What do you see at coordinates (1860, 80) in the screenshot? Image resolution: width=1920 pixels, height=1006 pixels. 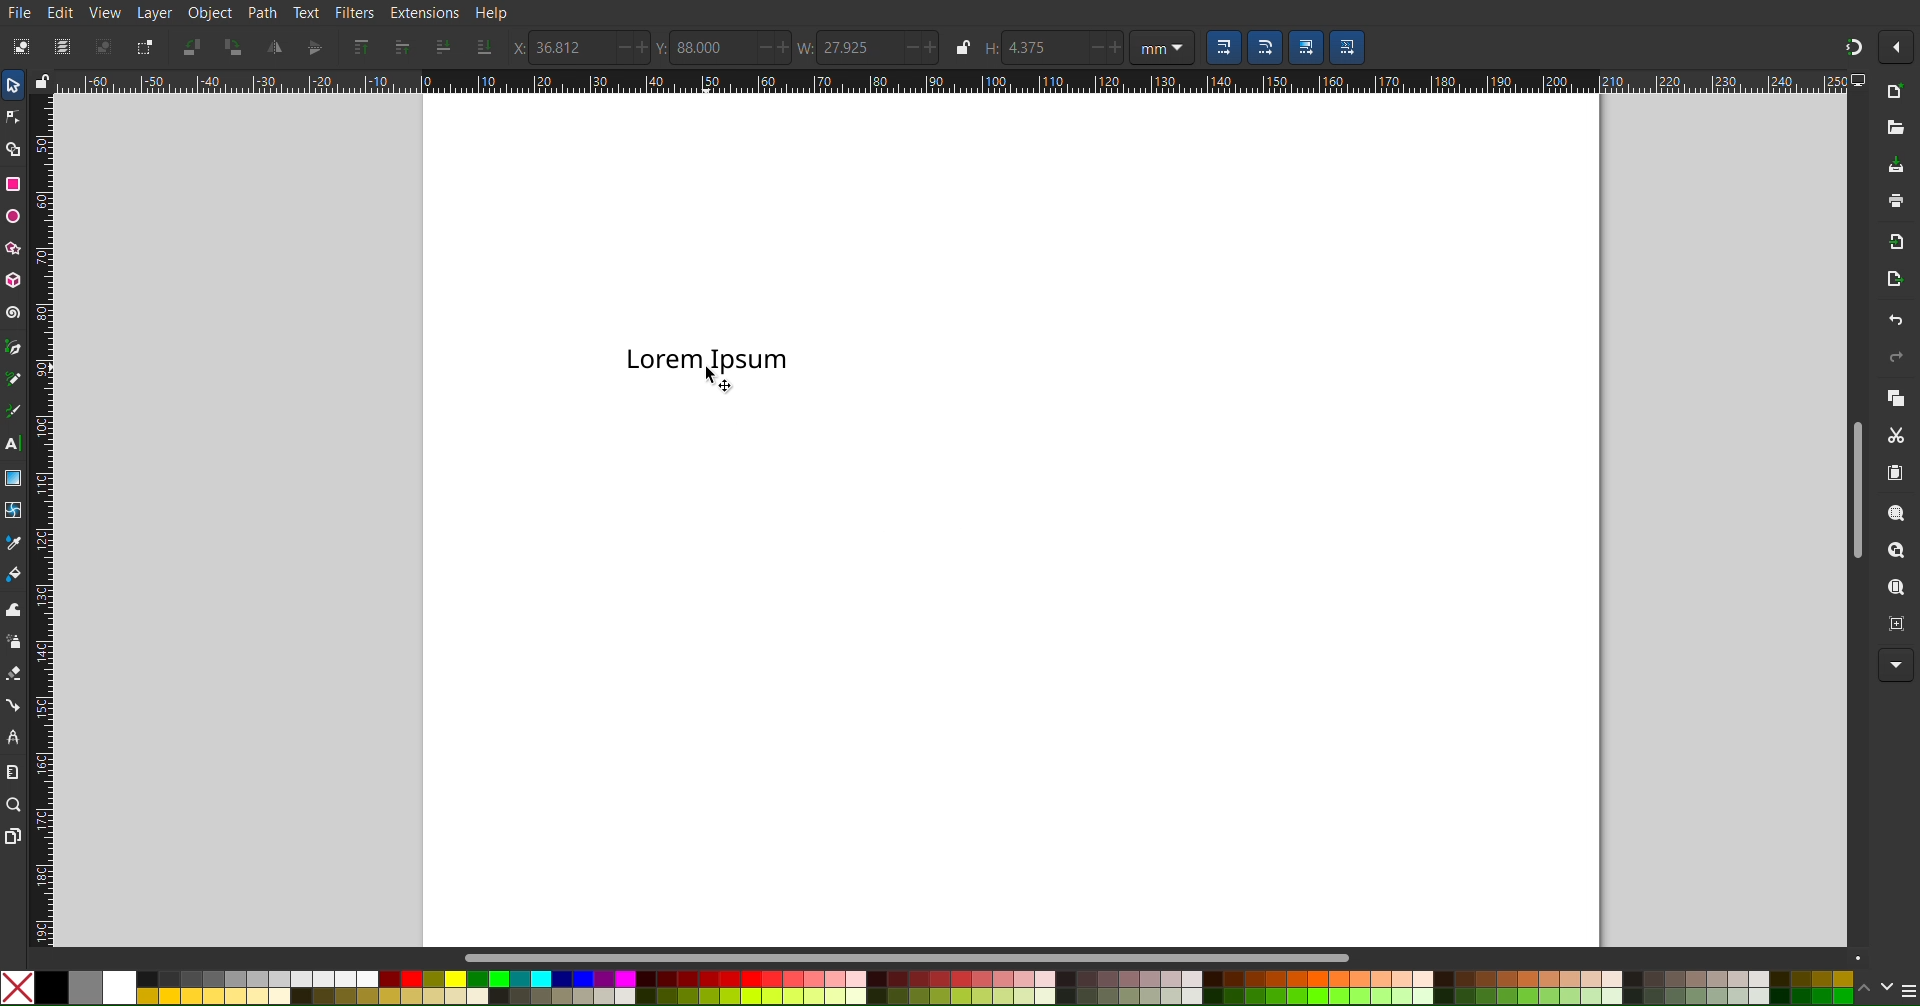 I see `computer icon` at bounding box center [1860, 80].